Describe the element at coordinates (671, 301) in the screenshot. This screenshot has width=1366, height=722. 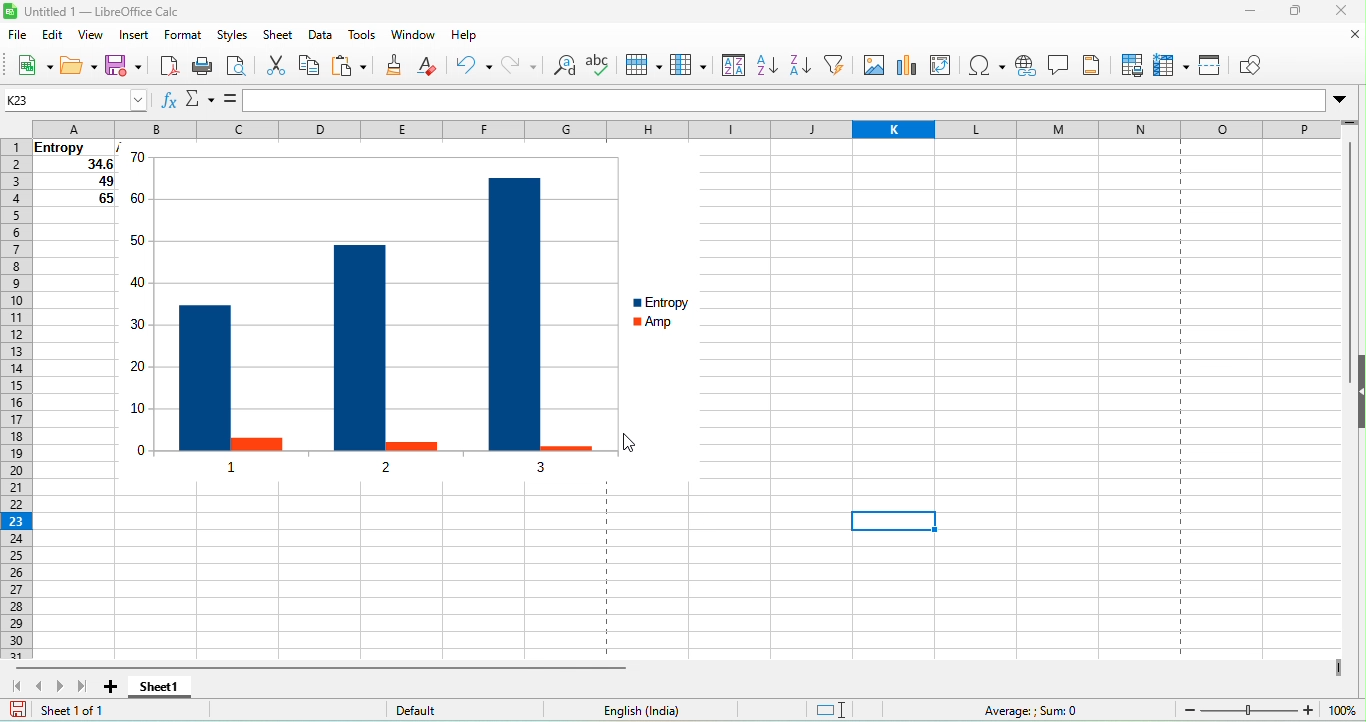
I see `entropy` at that location.